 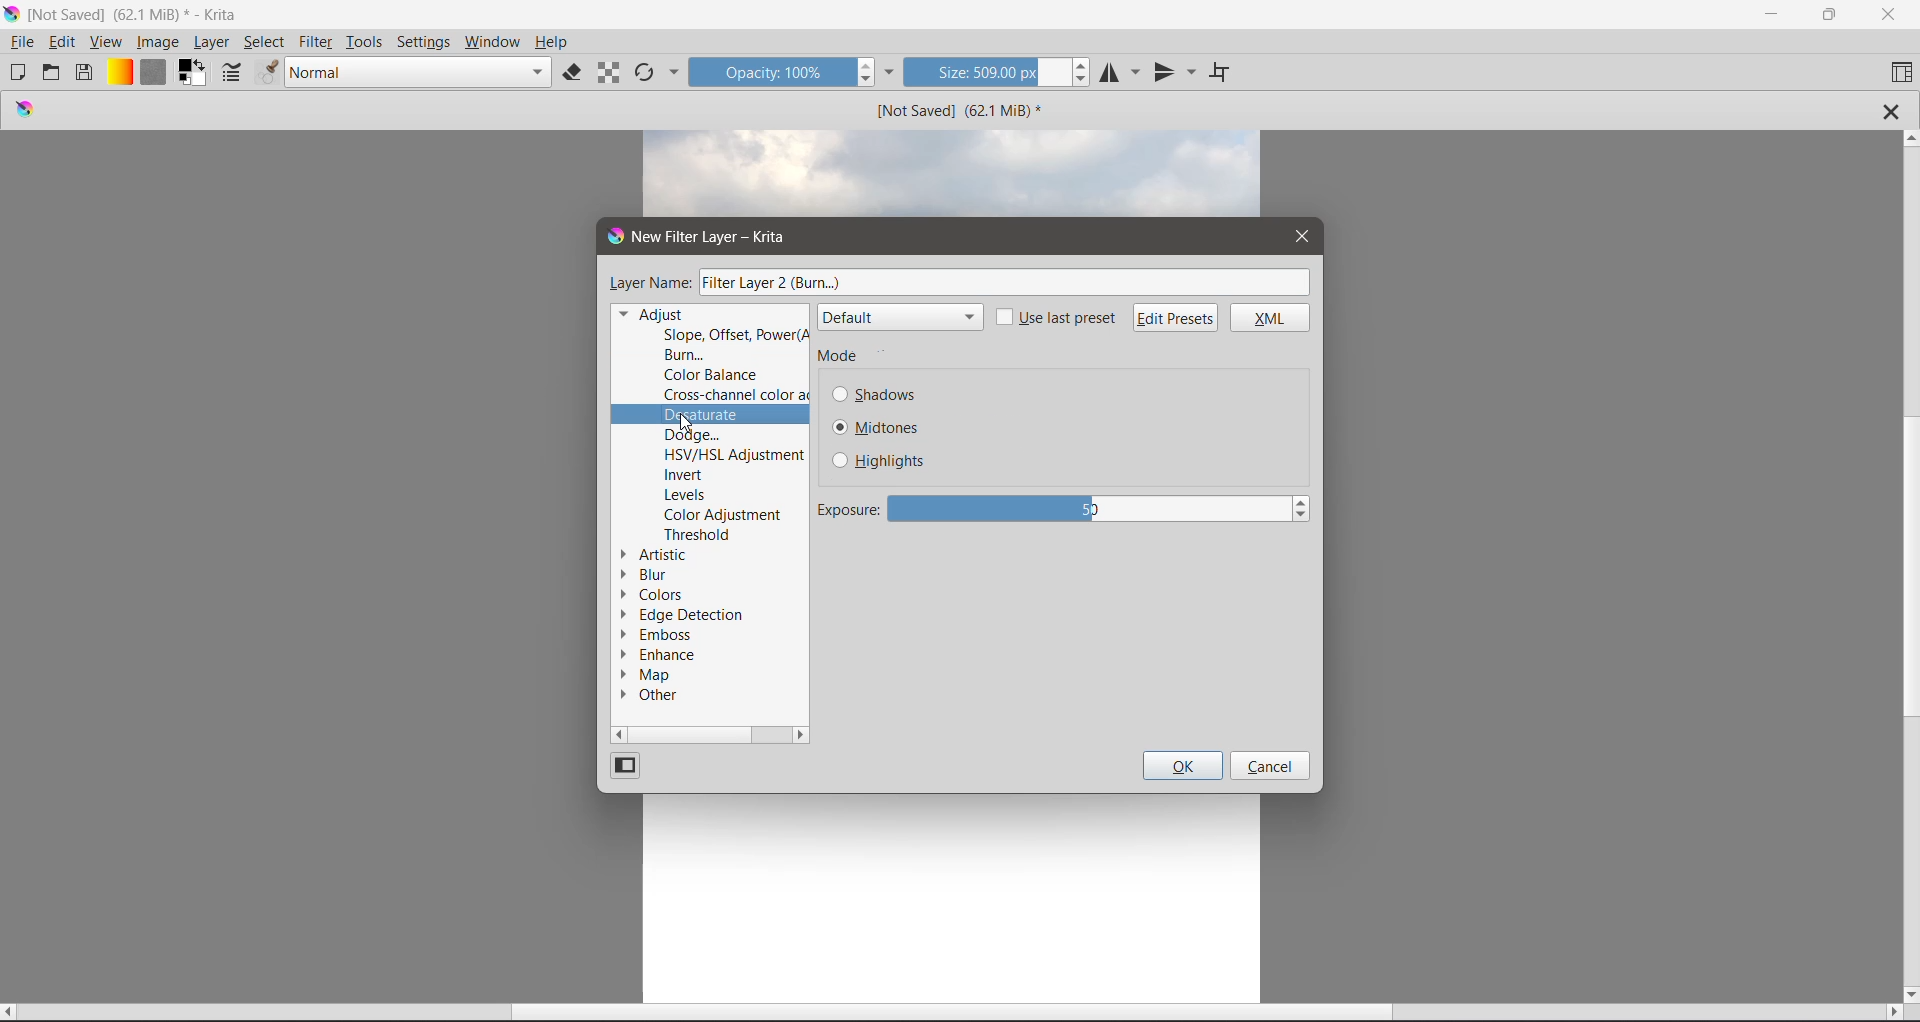 I want to click on Cancel, so click(x=1273, y=764).